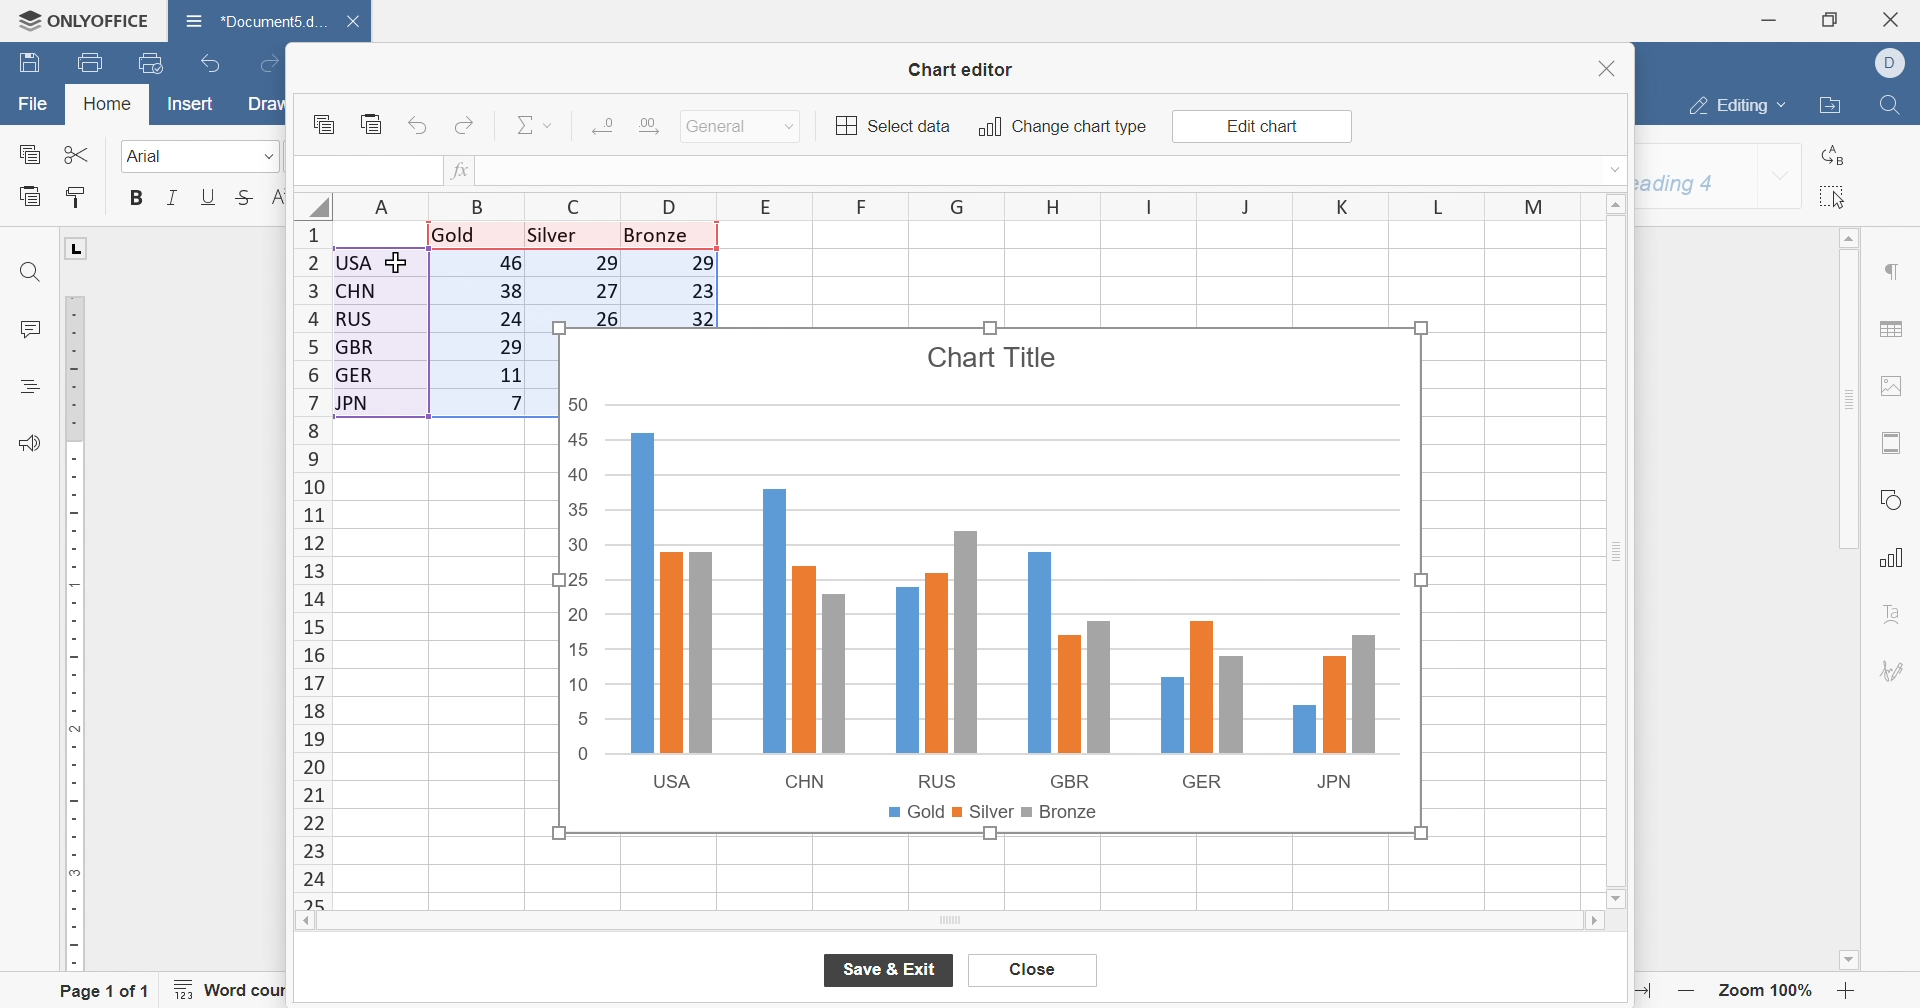  Describe the element at coordinates (720, 126) in the screenshot. I see `General` at that location.